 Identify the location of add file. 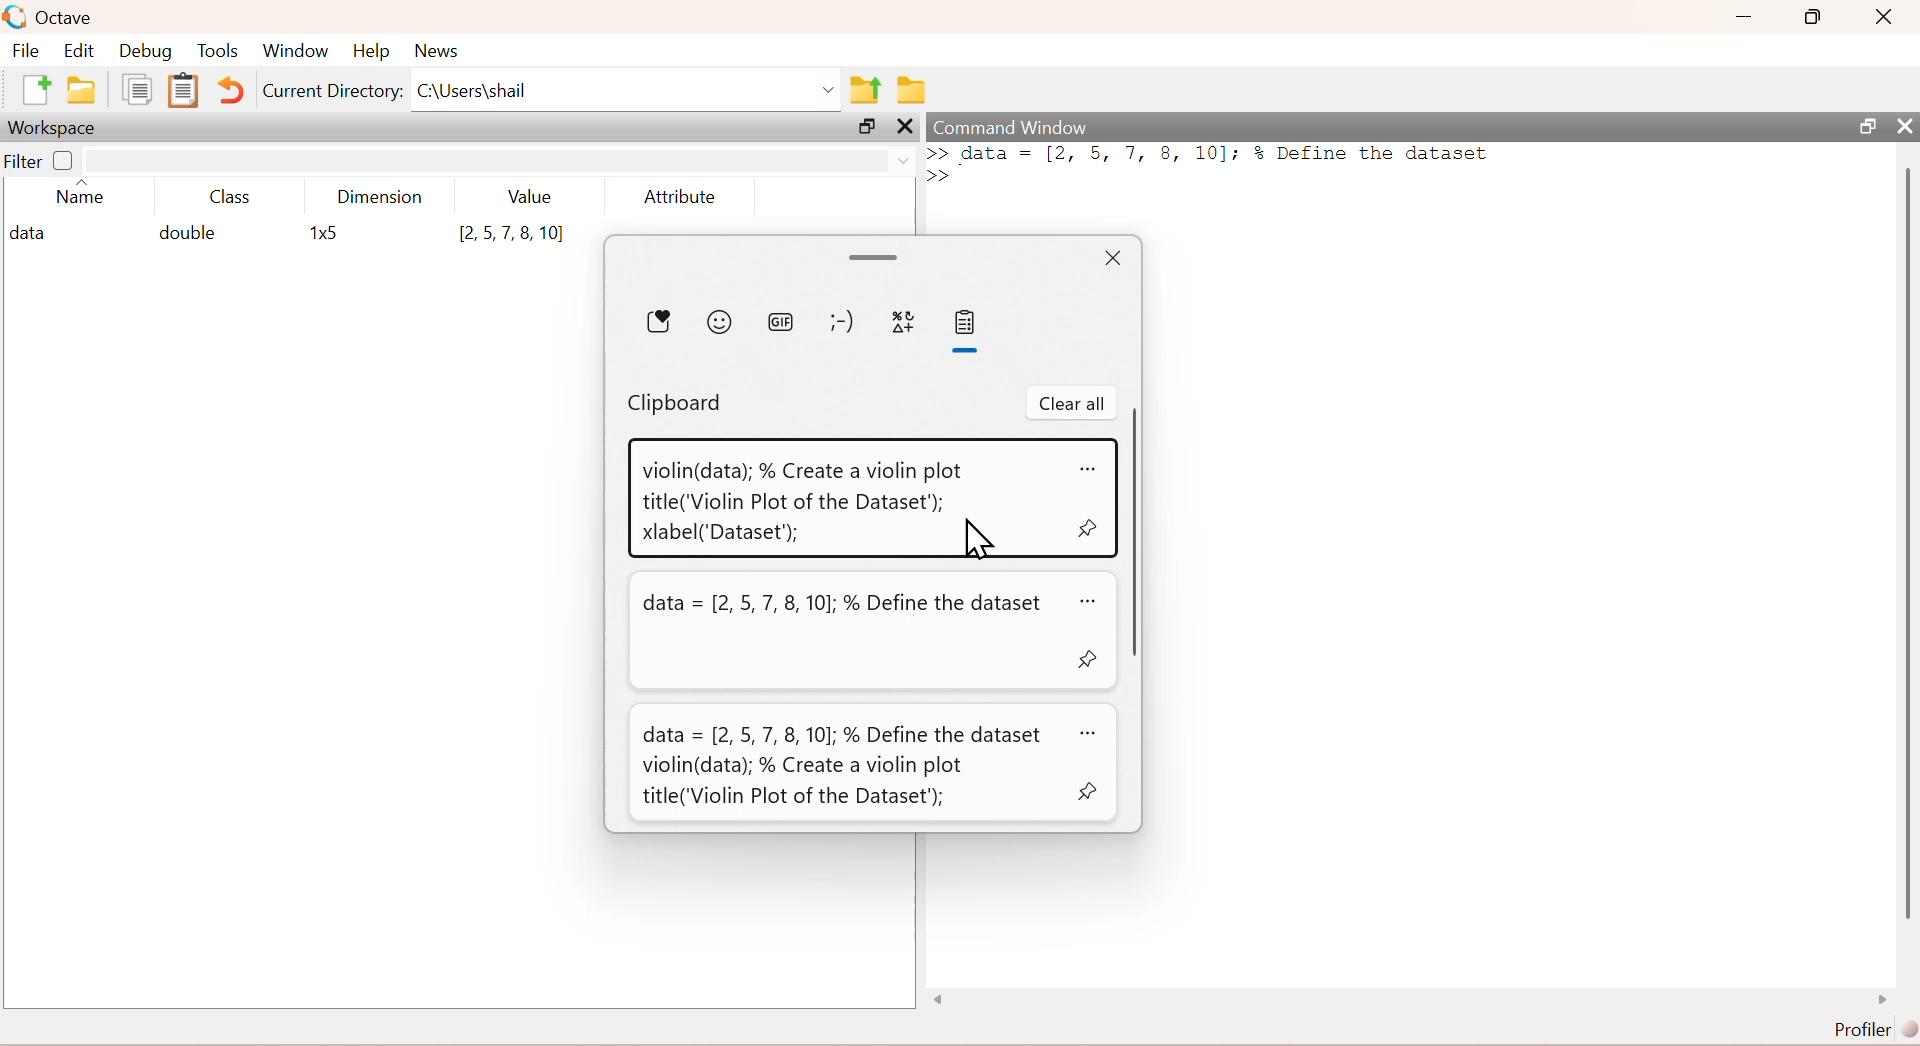
(38, 89).